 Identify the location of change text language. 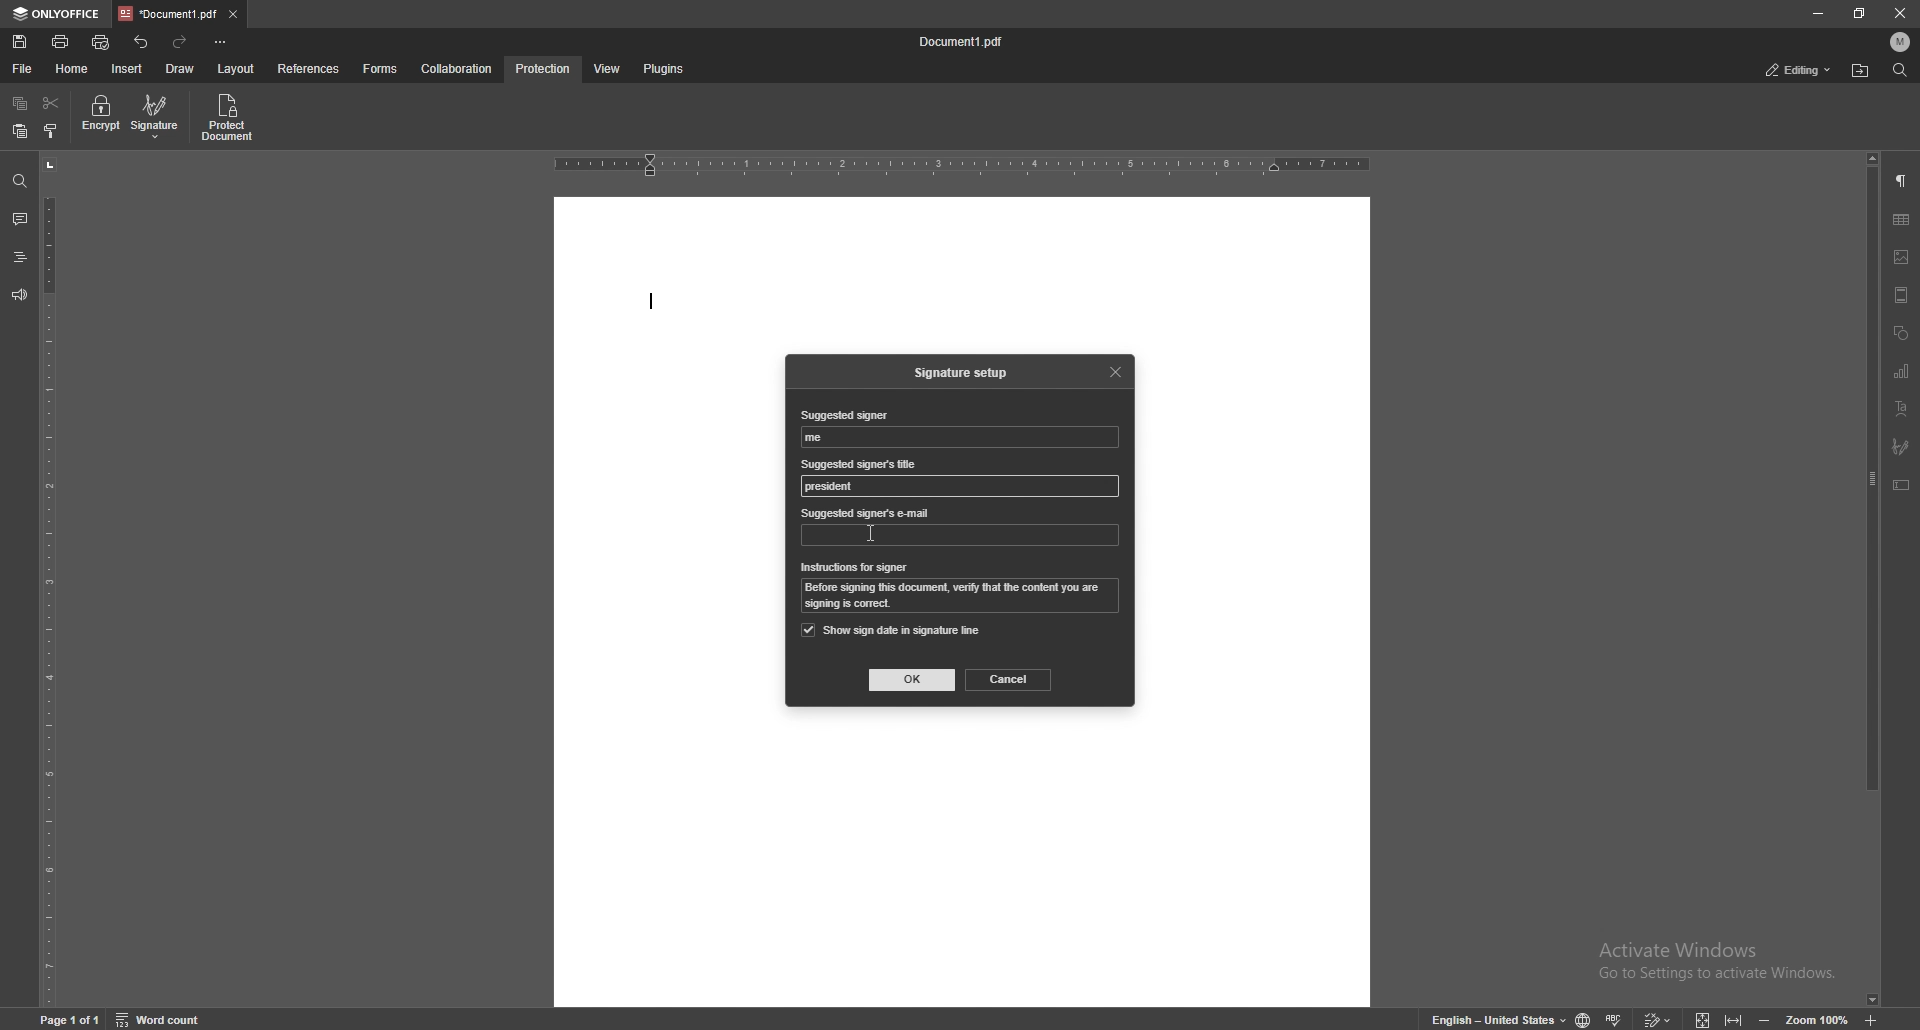
(1491, 1018).